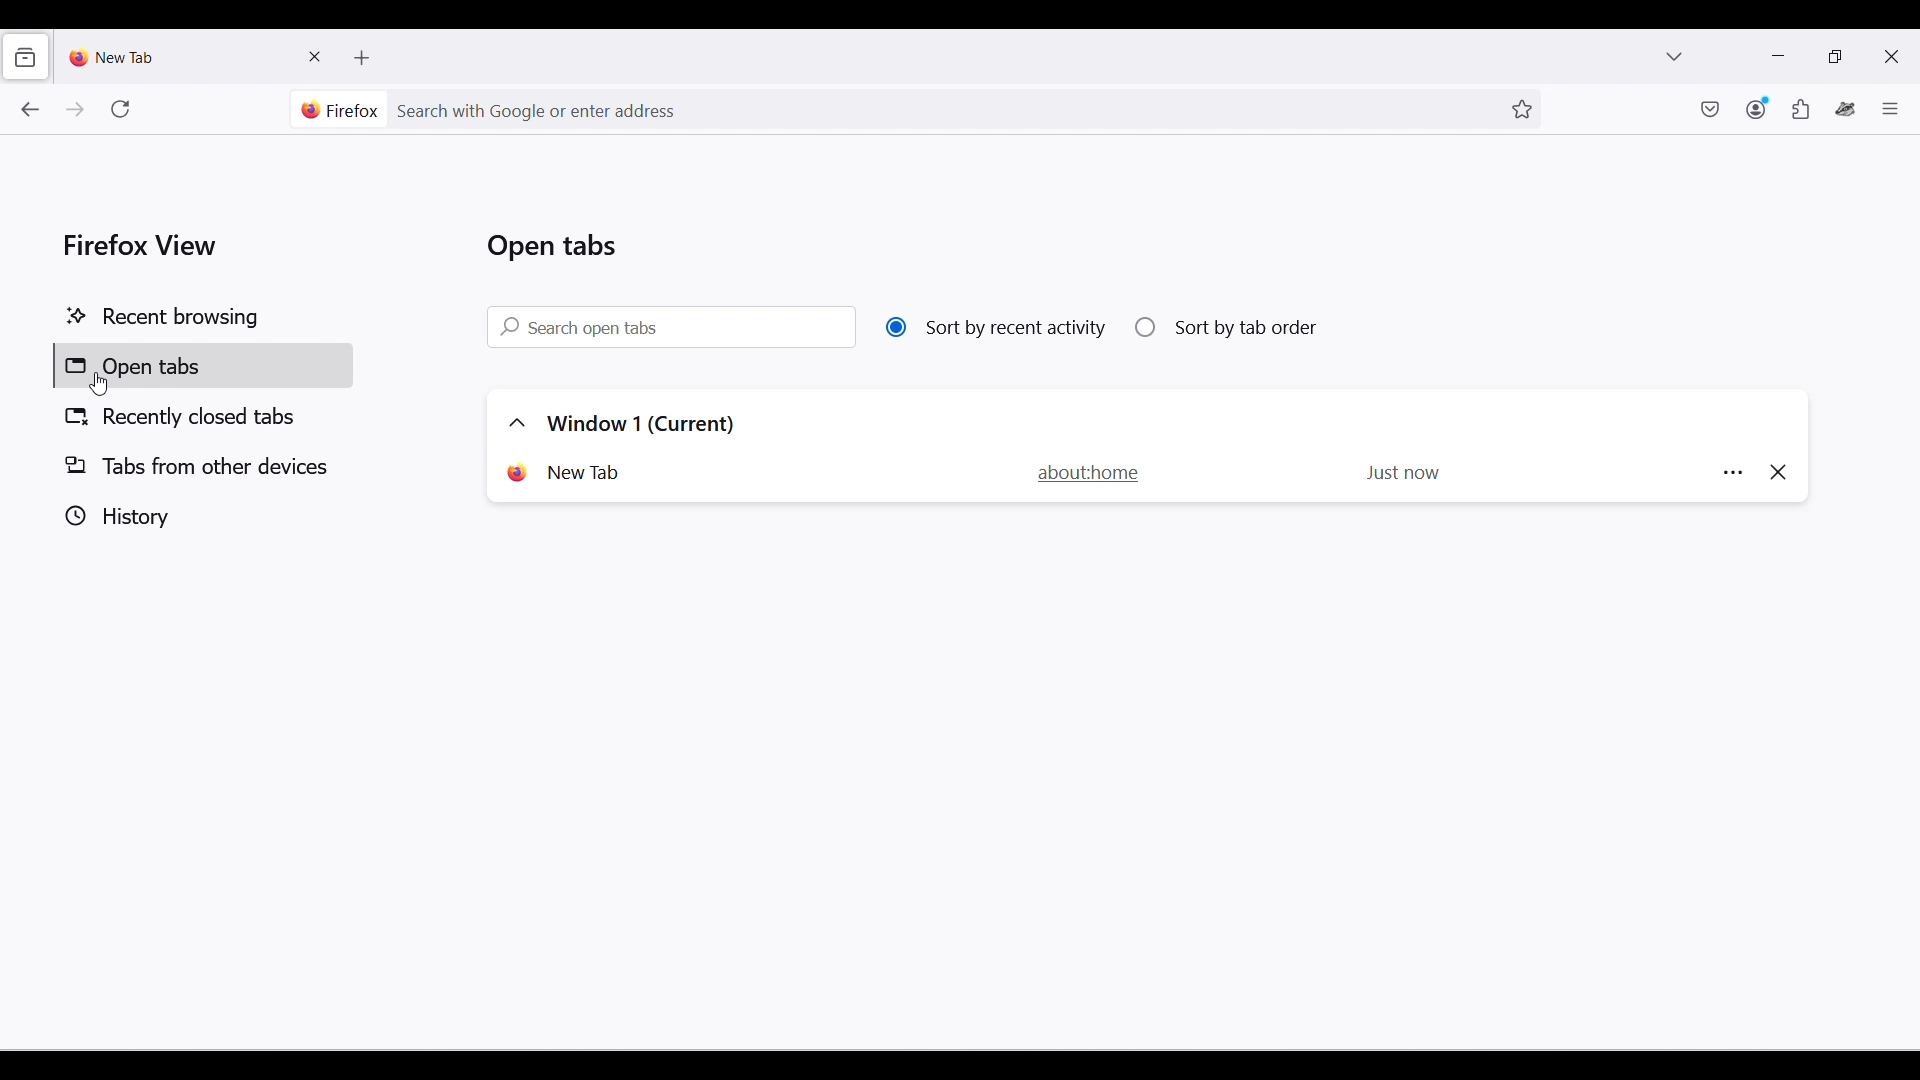 The width and height of the screenshot is (1920, 1080). What do you see at coordinates (1801, 109) in the screenshot?
I see `Extensions` at bounding box center [1801, 109].